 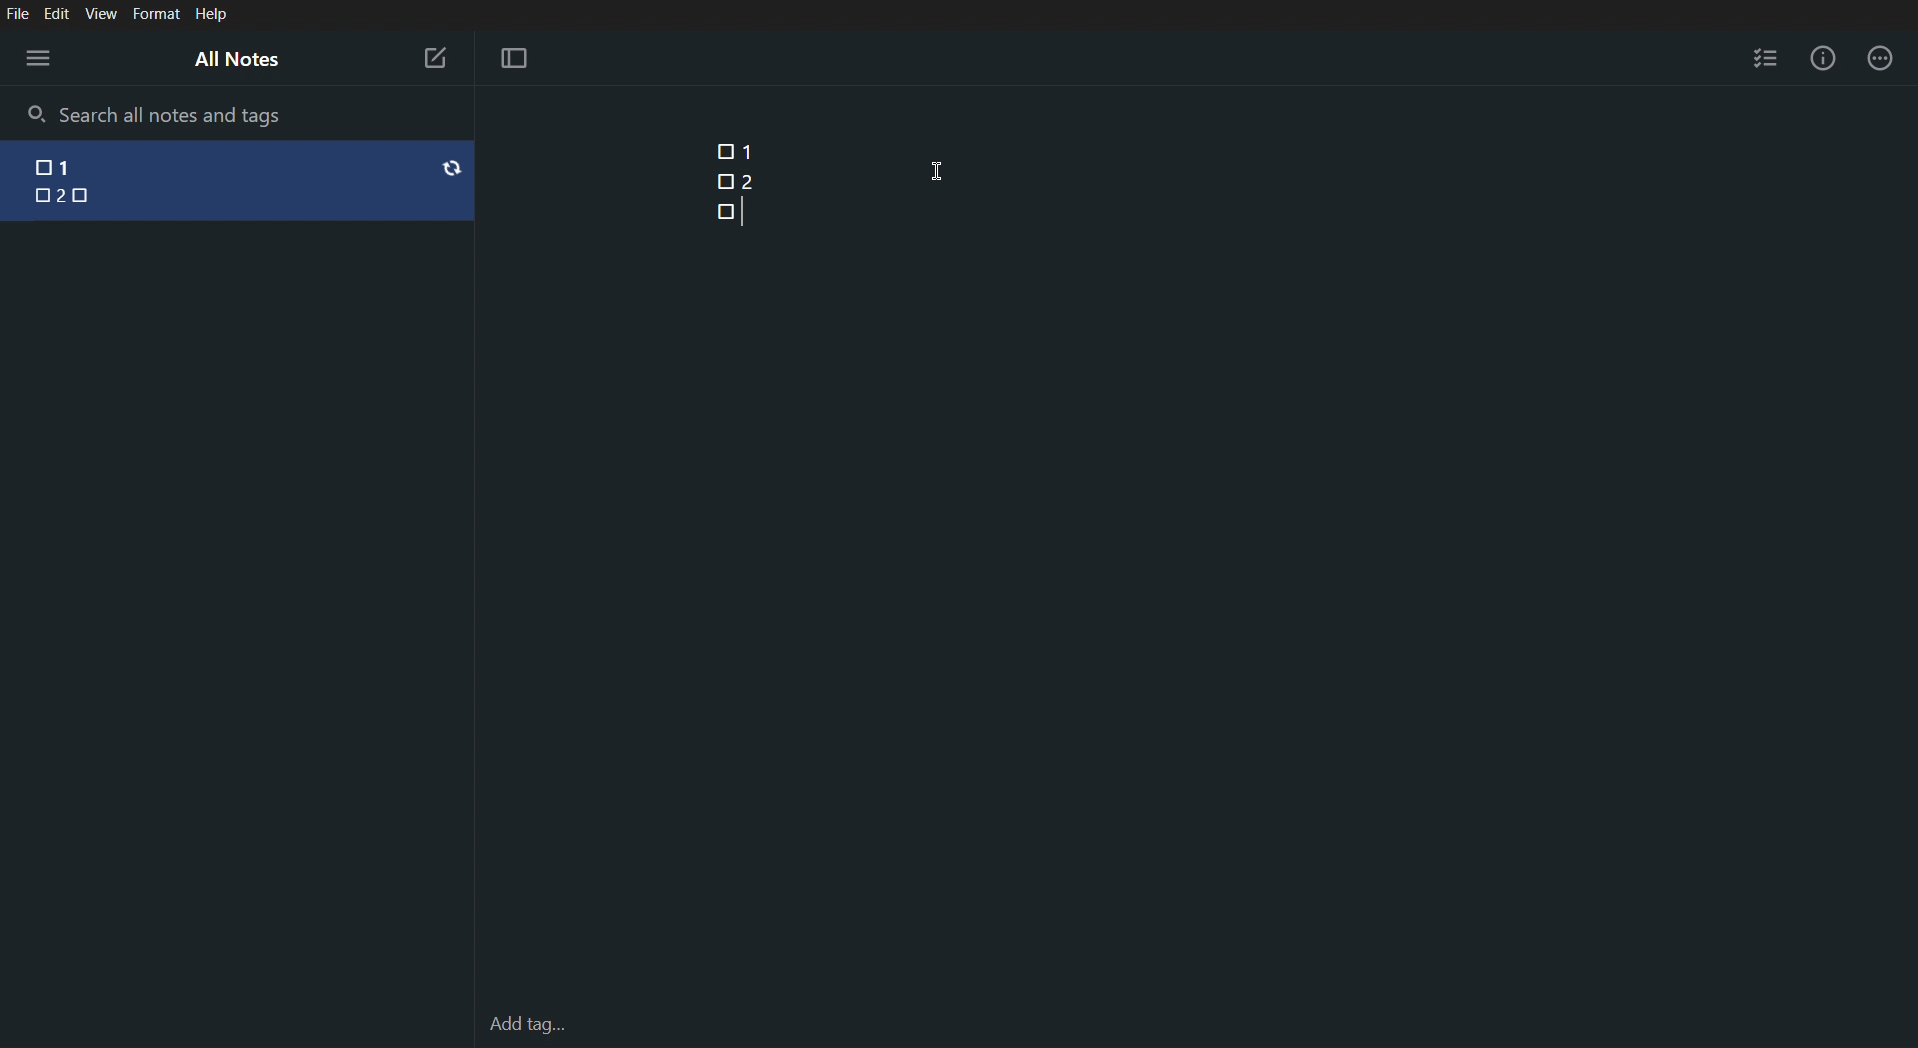 What do you see at coordinates (452, 167) in the screenshot?
I see `reset` at bounding box center [452, 167].